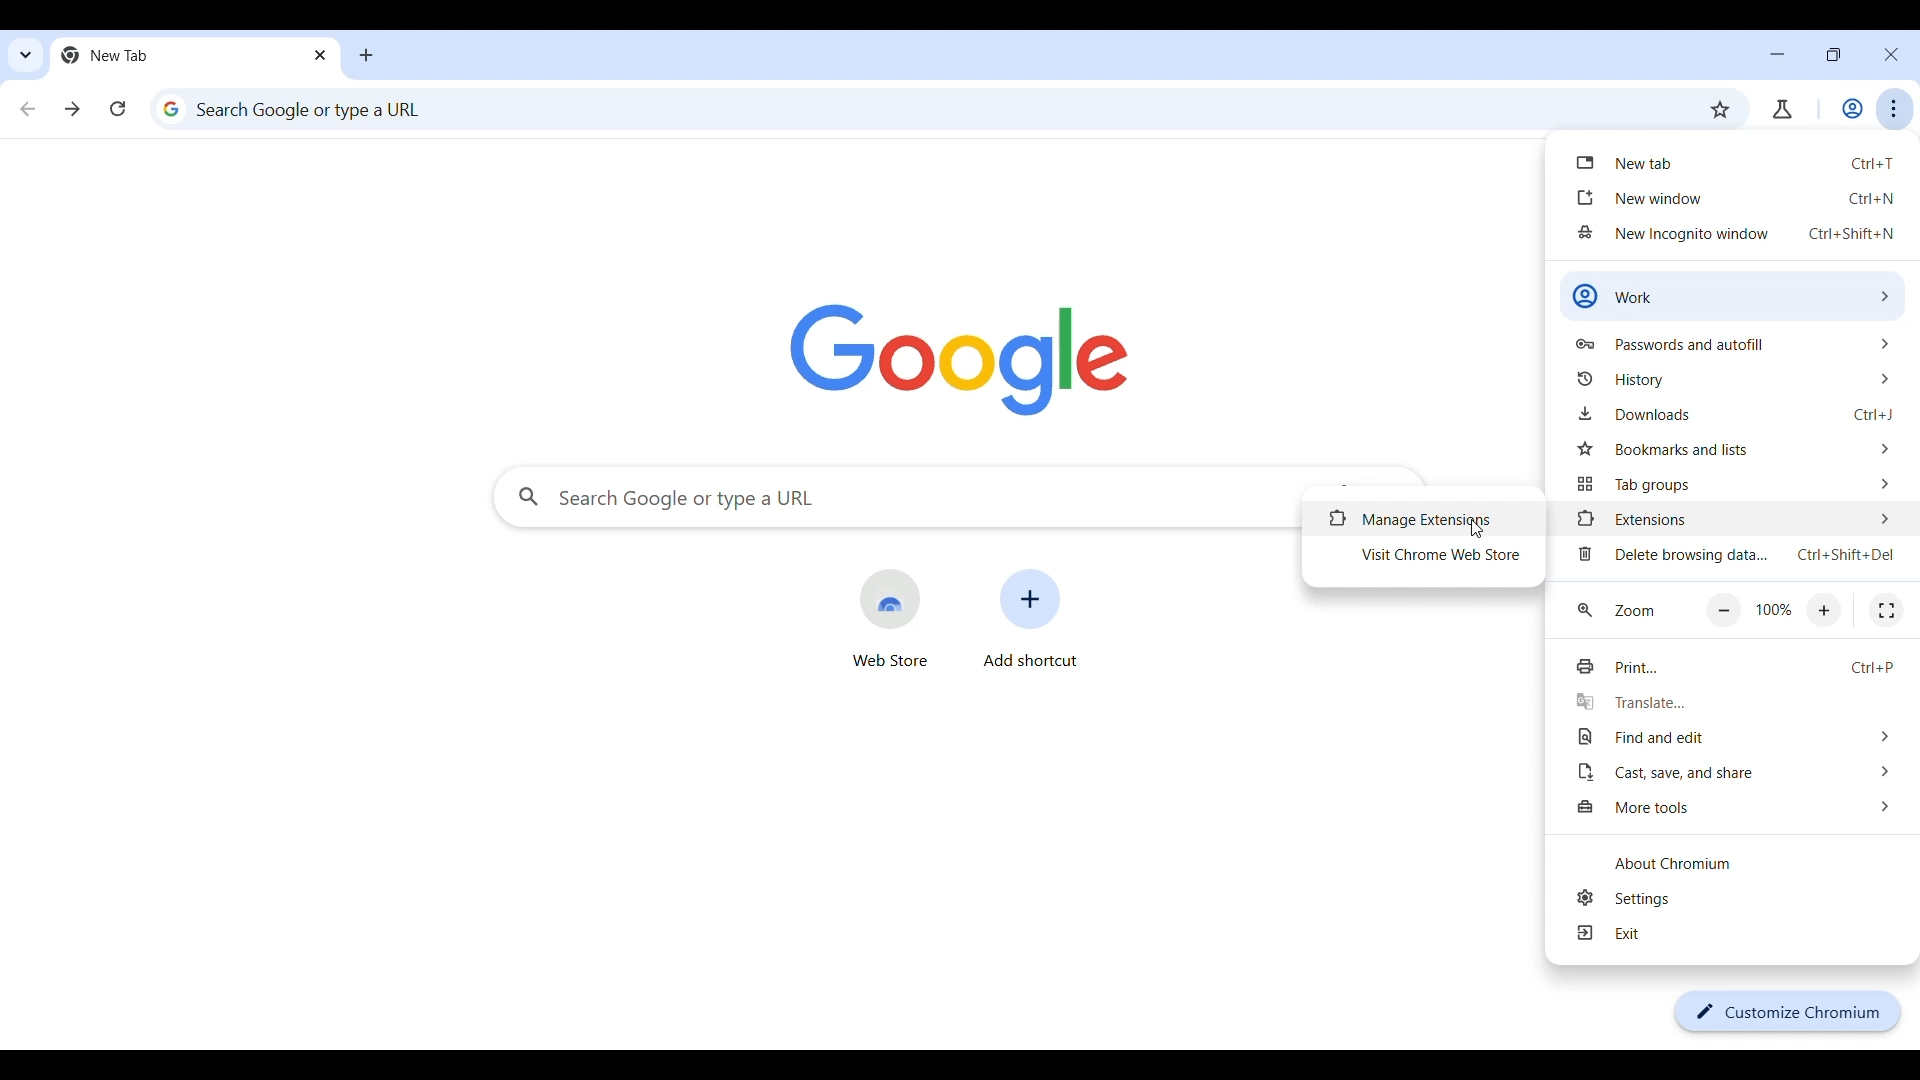  Describe the element at coordinates (1742, 863) in the screenshot. I see `Know more about Chromium` at that location.